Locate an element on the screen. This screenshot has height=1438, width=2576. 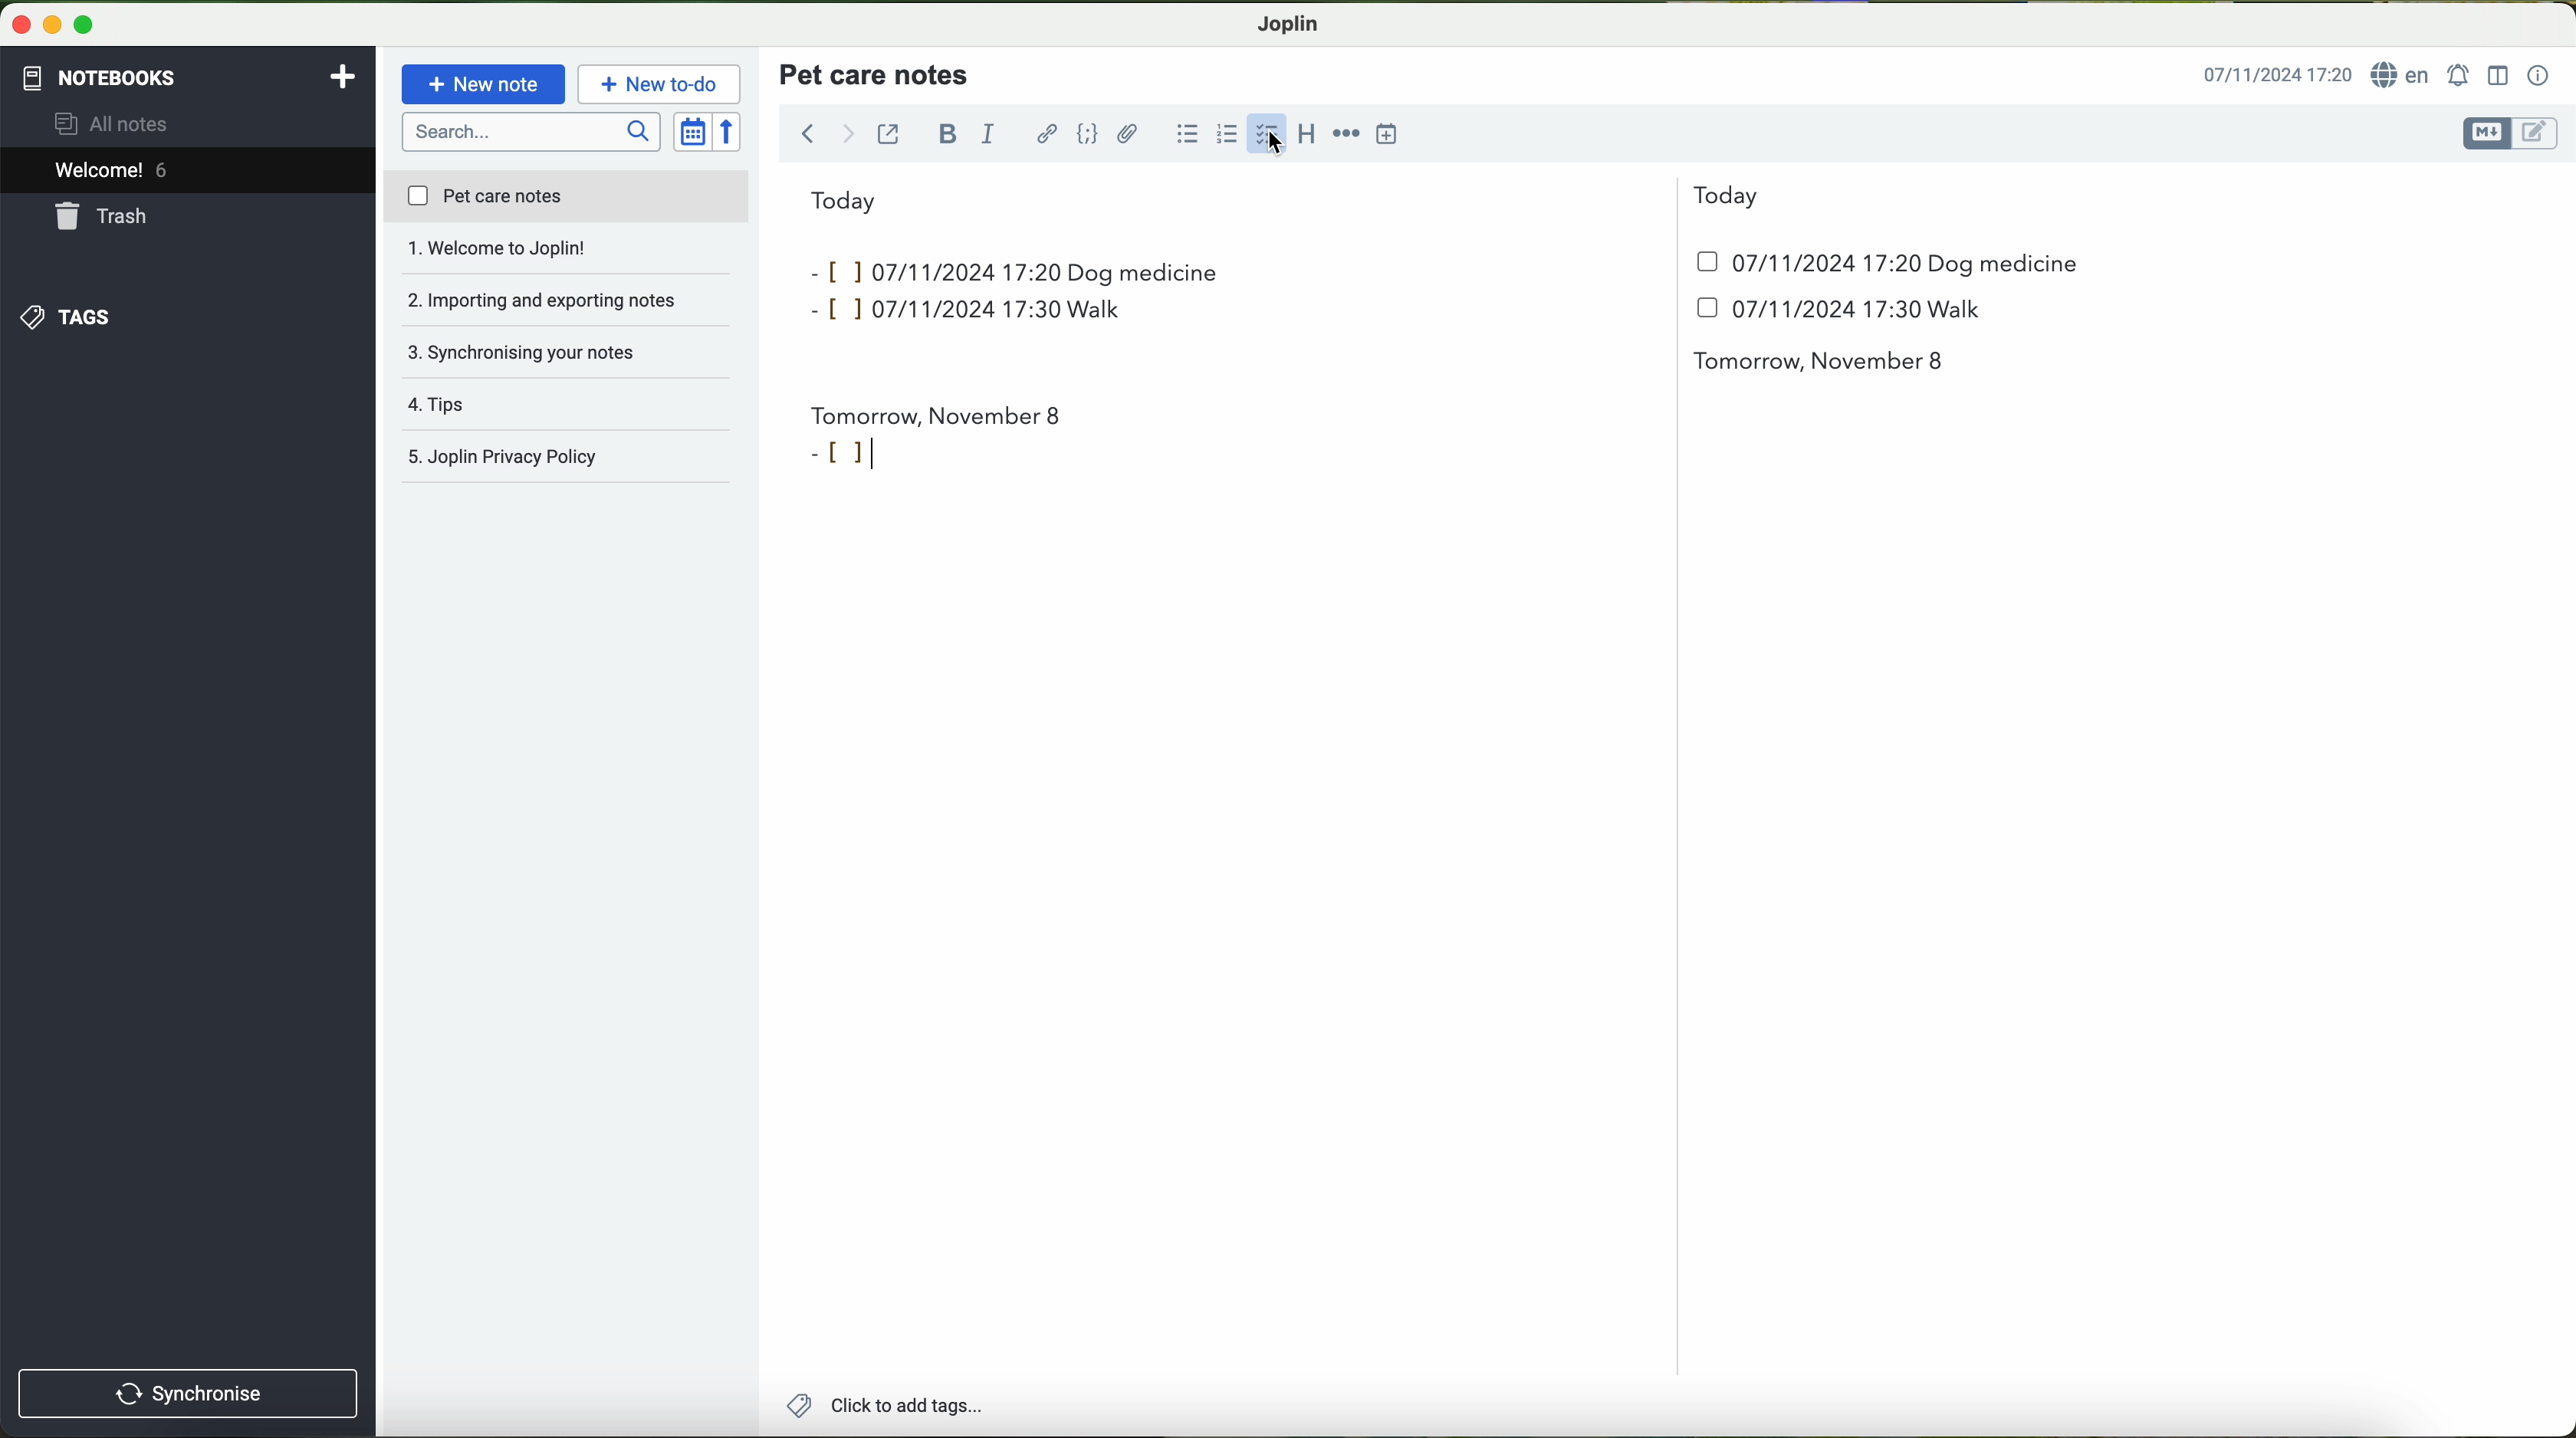
title pet care notes is located at coordinates (877, 73).